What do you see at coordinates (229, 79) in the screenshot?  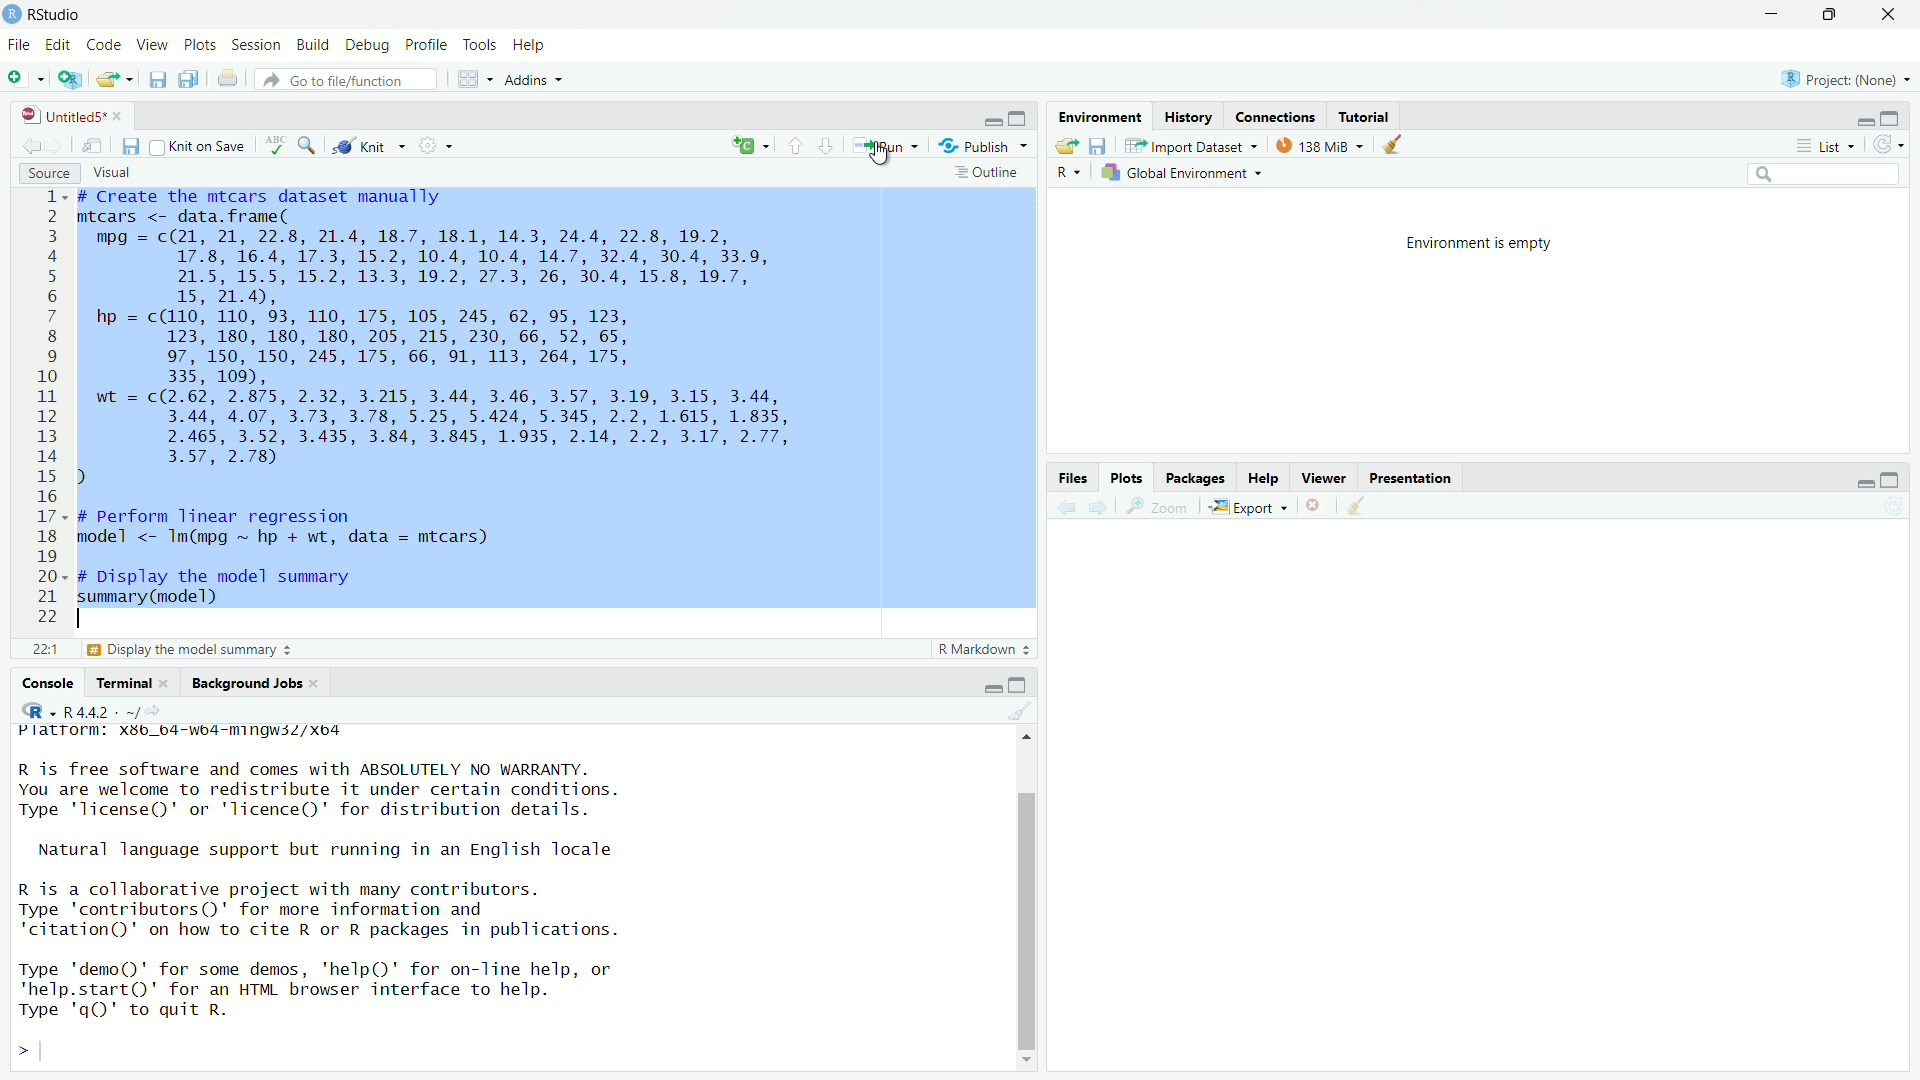 I see `print the current file` at bounding box center [229, 79].